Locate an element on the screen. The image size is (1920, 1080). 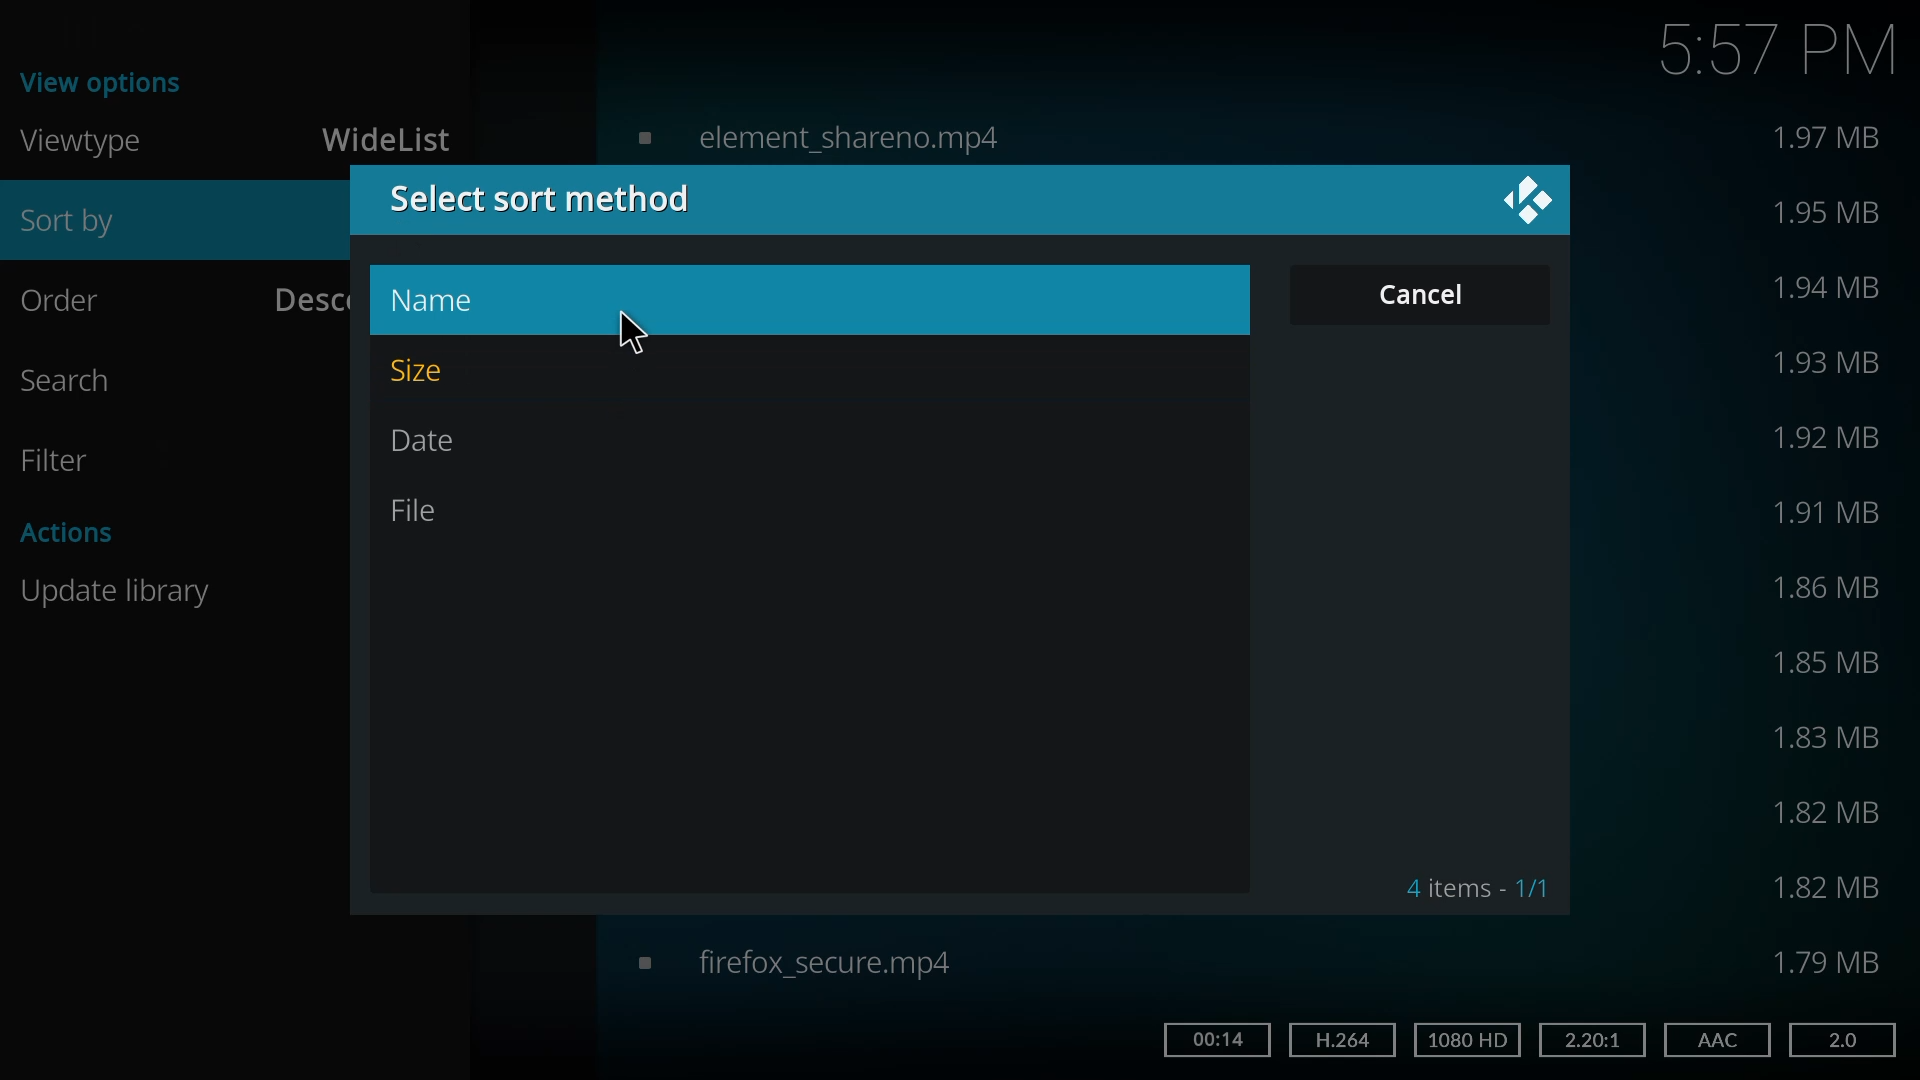
size is located at coordinates (433, 370).